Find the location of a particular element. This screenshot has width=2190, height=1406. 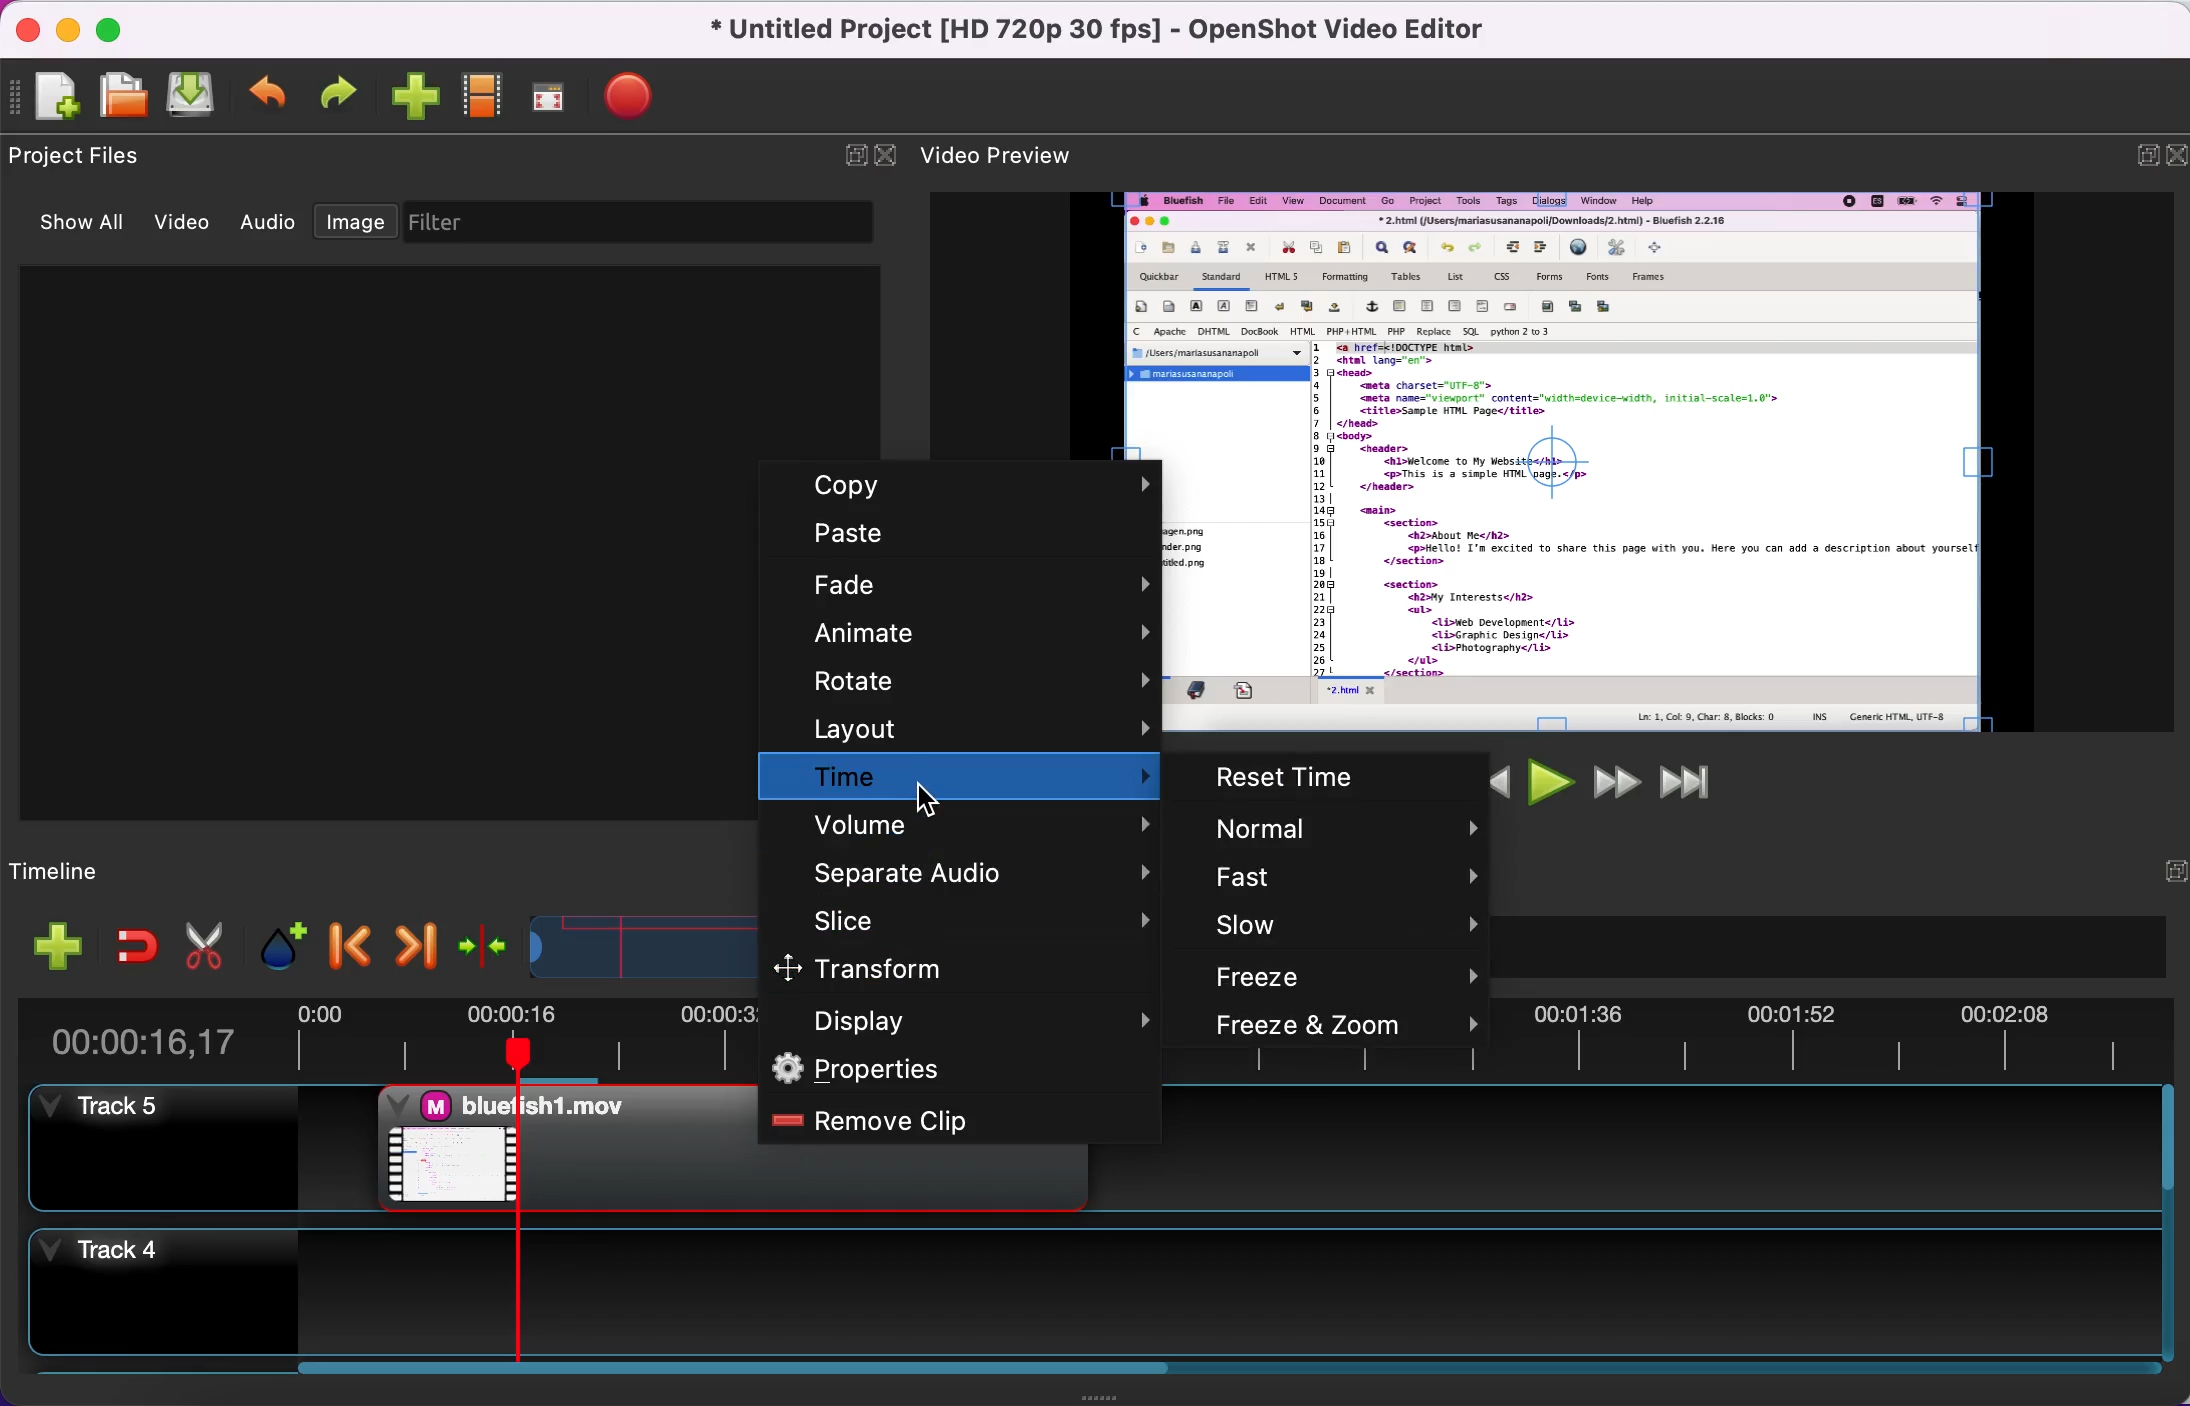

normal is located at coordinates (1339, 830).